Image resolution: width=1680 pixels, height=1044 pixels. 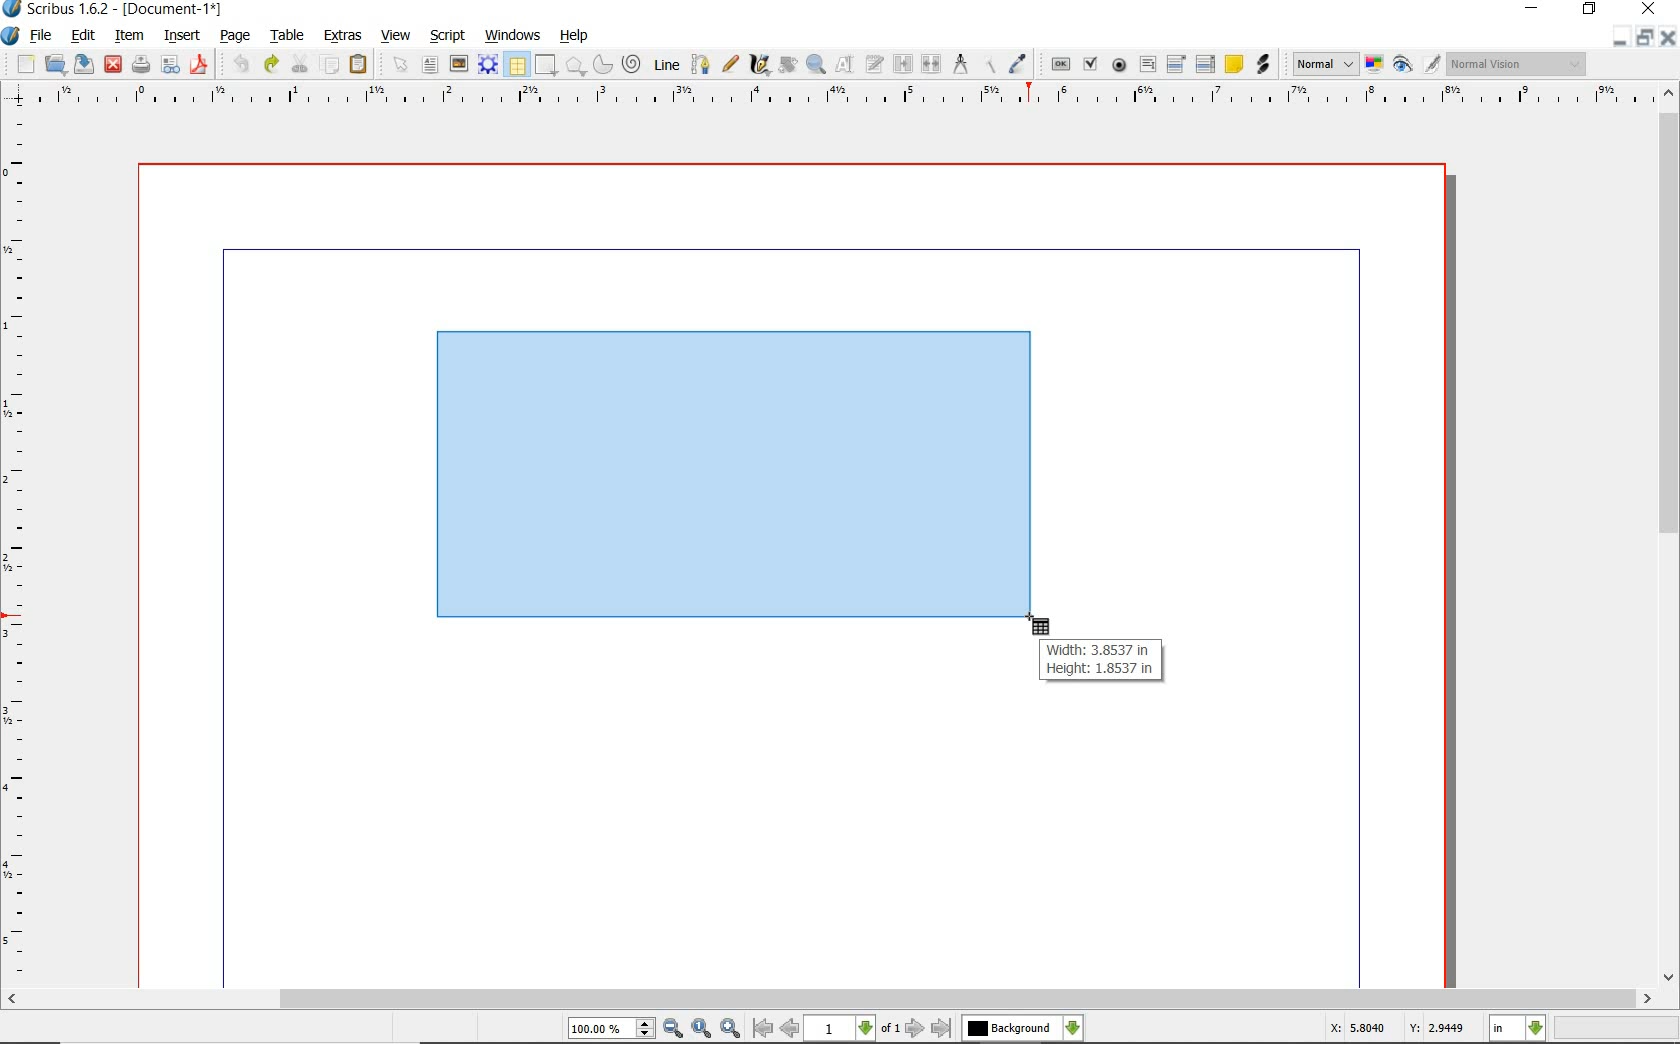 What do you see at coordinates (180, 37) in the screenshot?
I see `insert` at bounding box center [180, 37].